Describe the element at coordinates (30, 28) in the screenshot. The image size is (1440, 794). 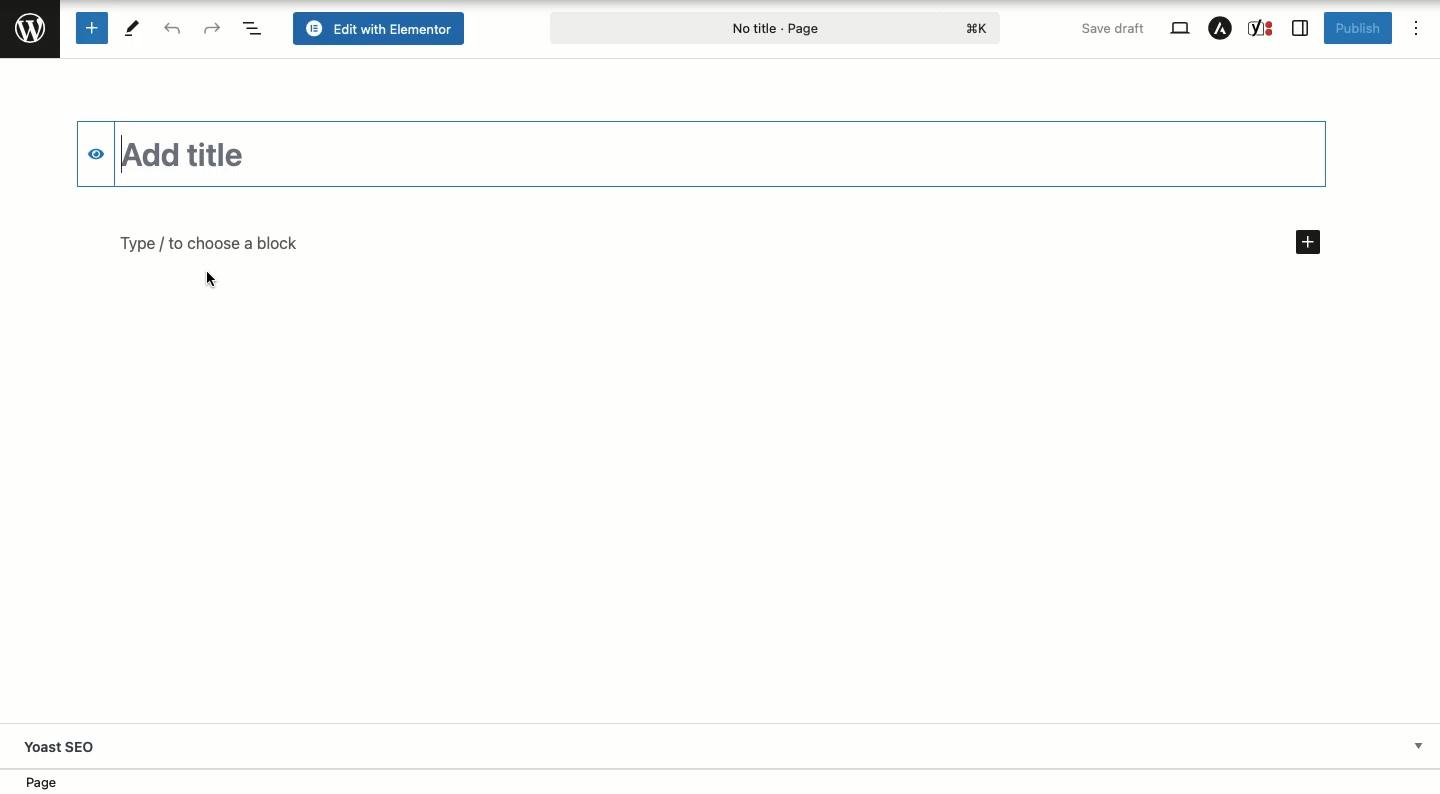
I see `Wordpress logo` at that location.